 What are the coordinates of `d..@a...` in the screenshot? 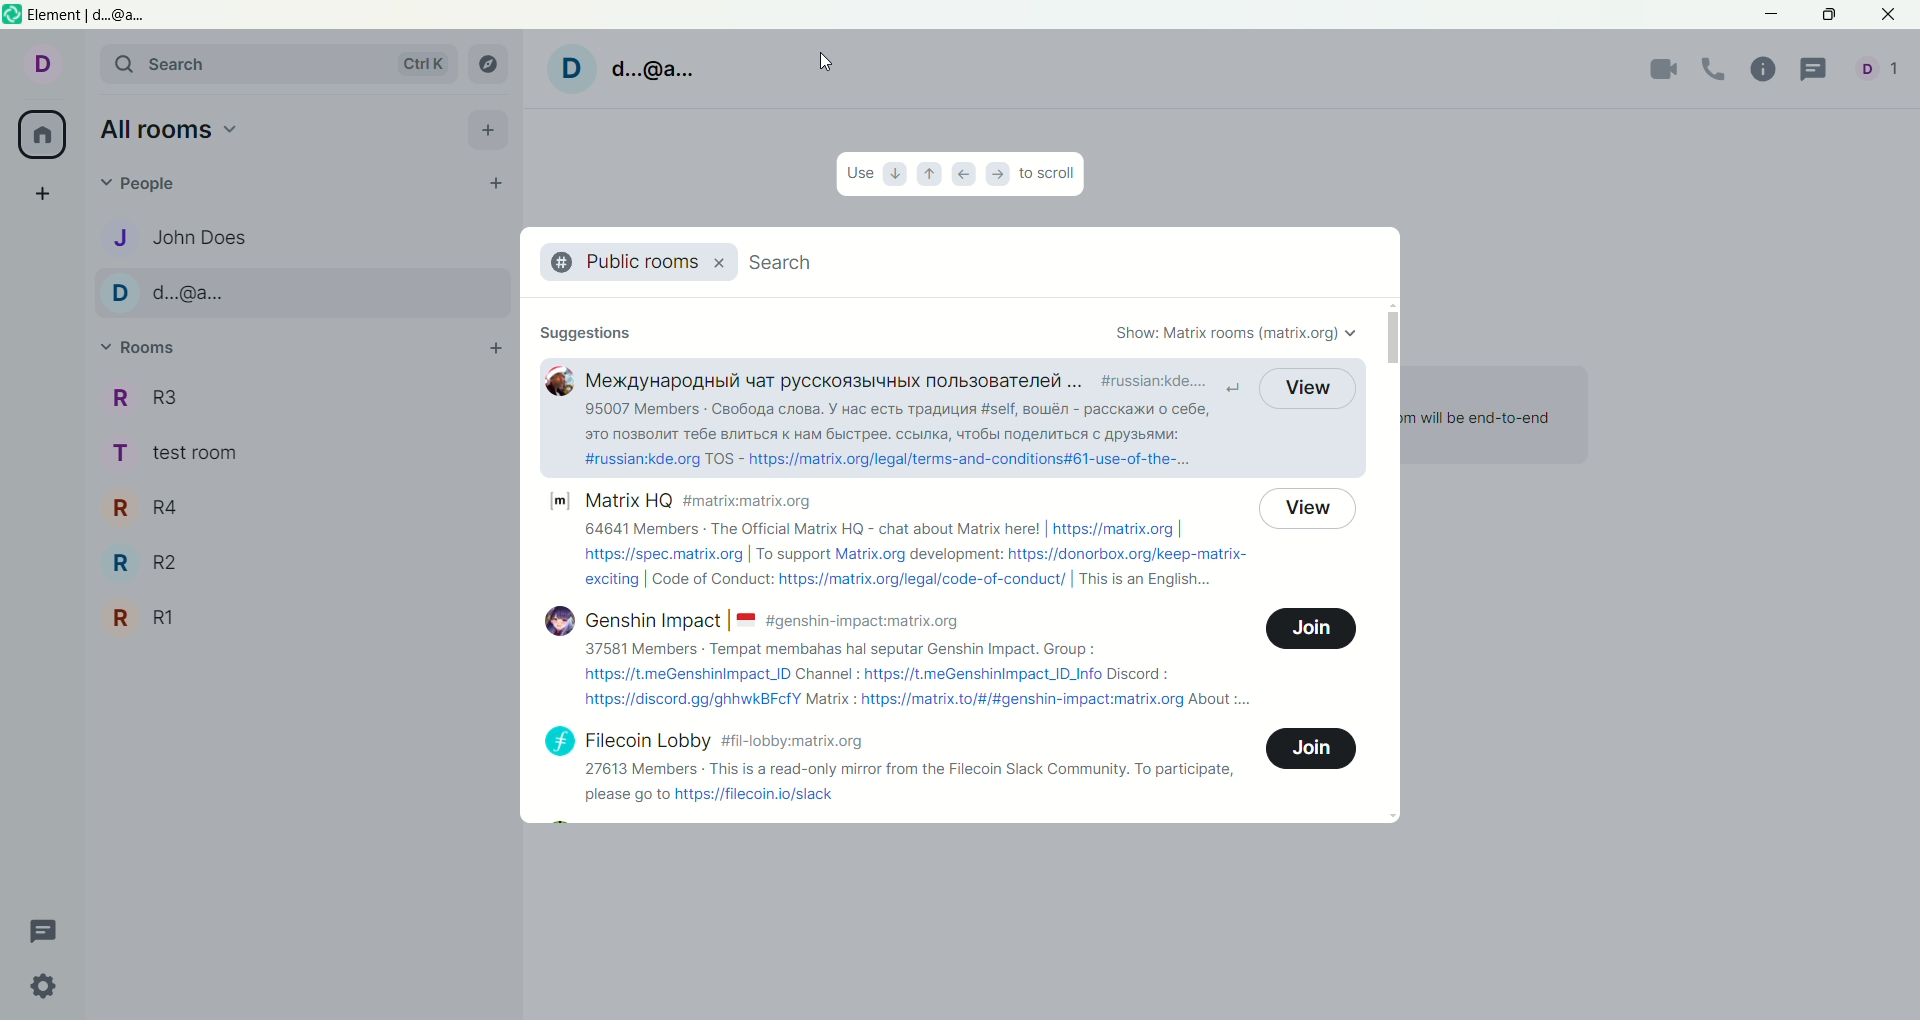 It's located at (652, 69).